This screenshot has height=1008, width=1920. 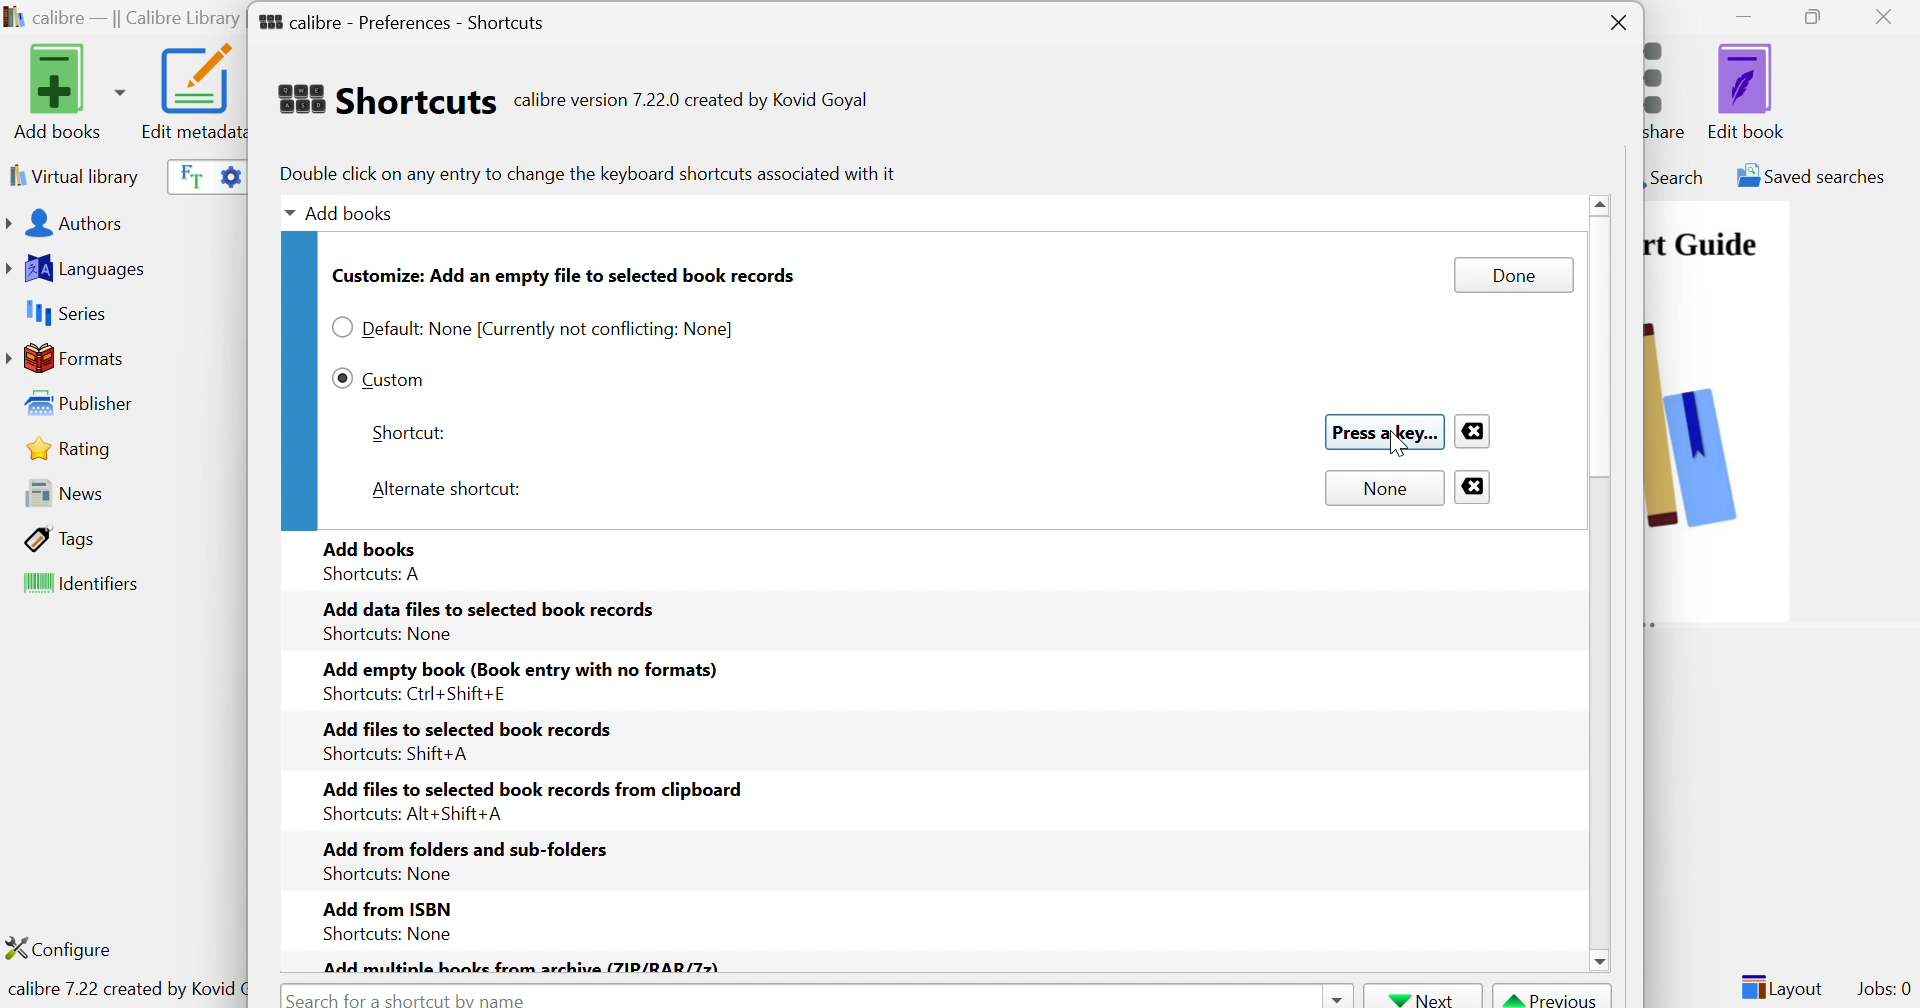 I want to click on Close, so click(x=1474, y=487).